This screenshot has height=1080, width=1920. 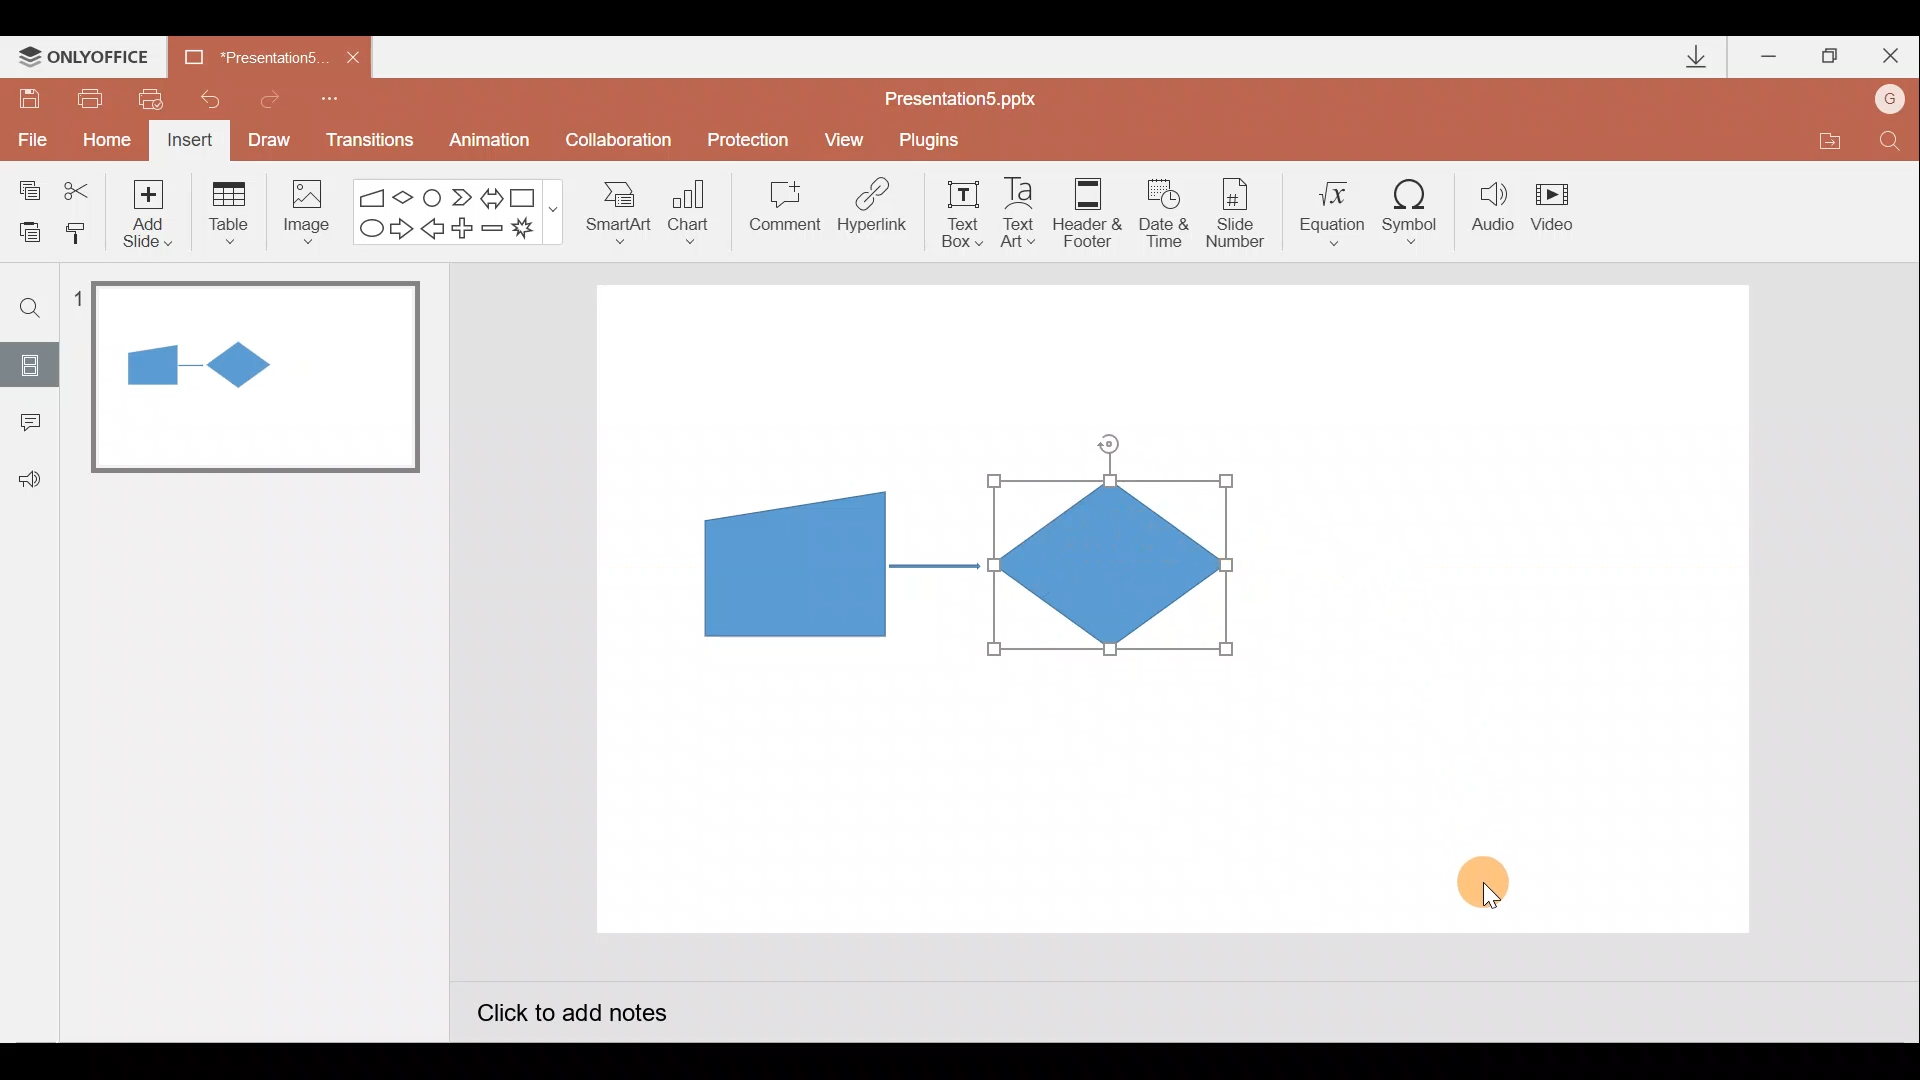 What do you see at coordinates (956, 211) in the screenshot?
I see `Text box` at bounding box center [956, 211].